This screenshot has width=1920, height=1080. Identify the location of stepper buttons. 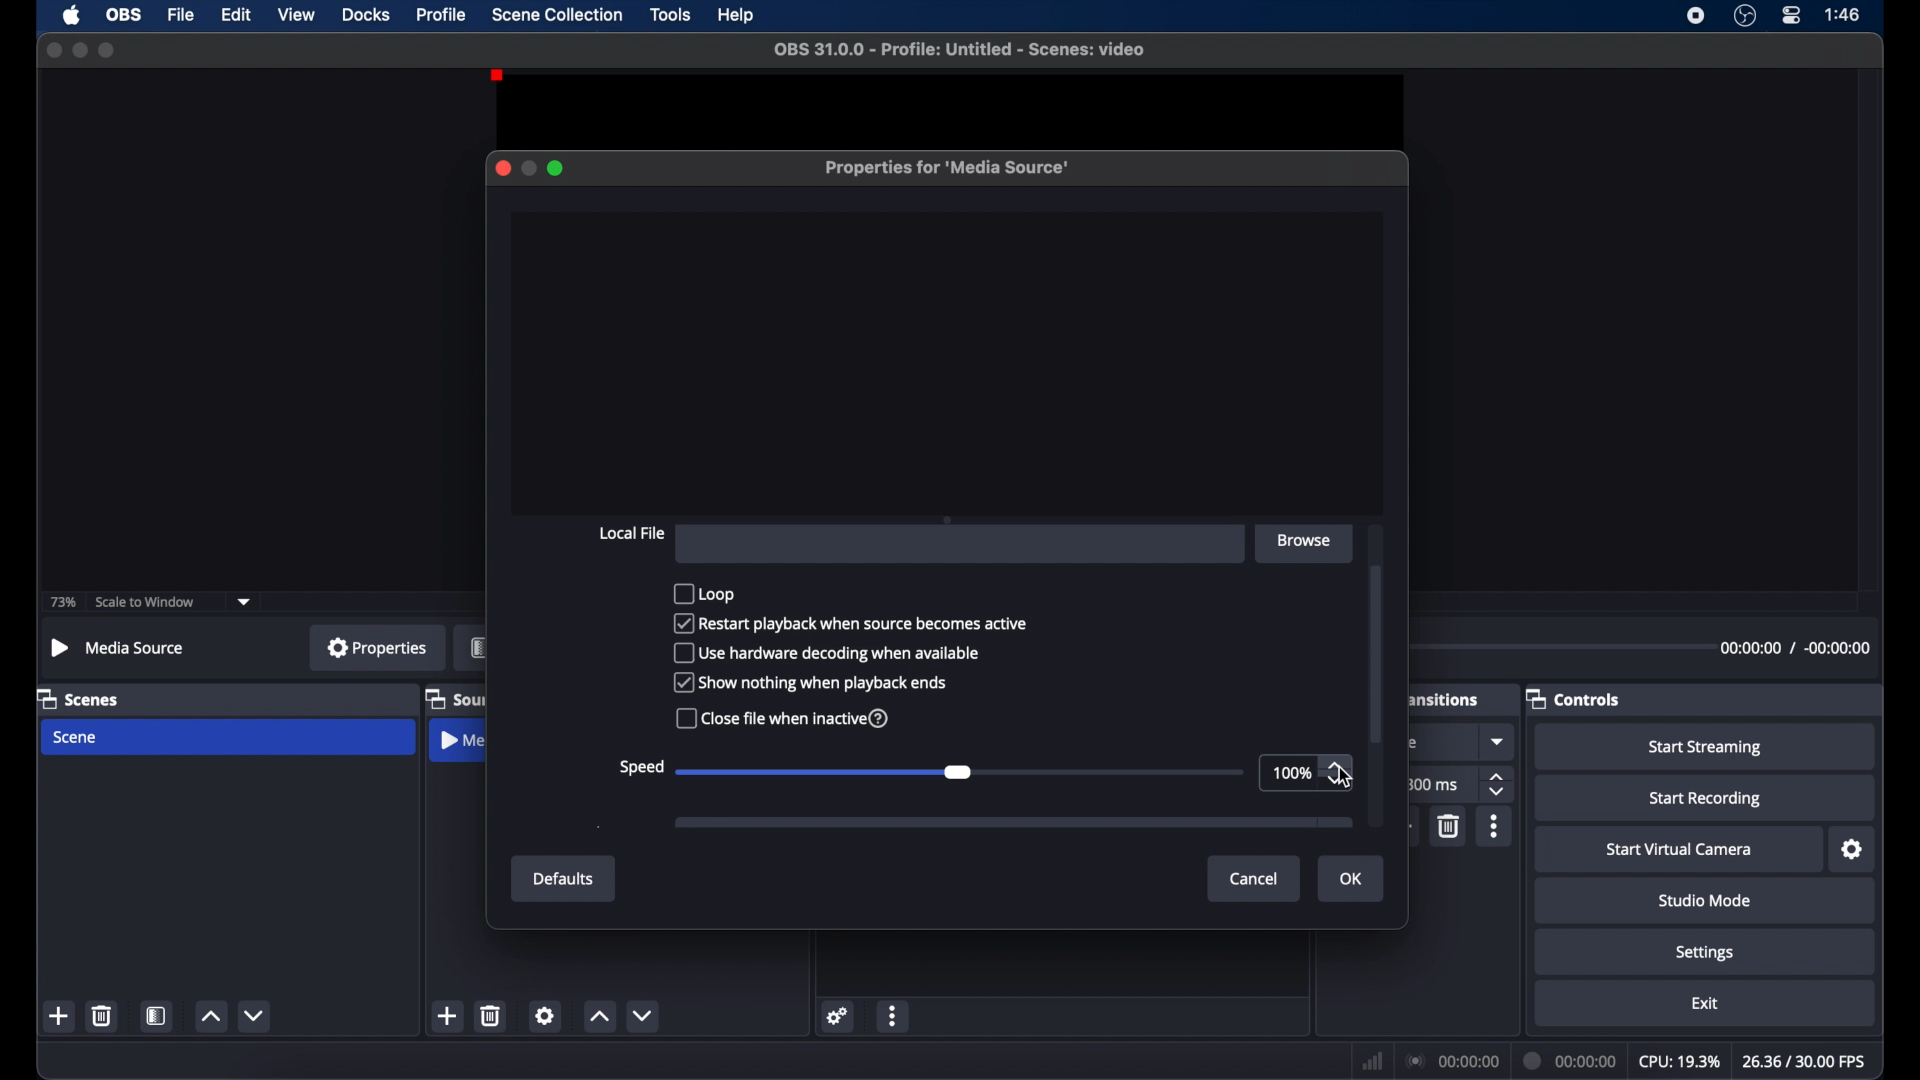
(1498, 785).